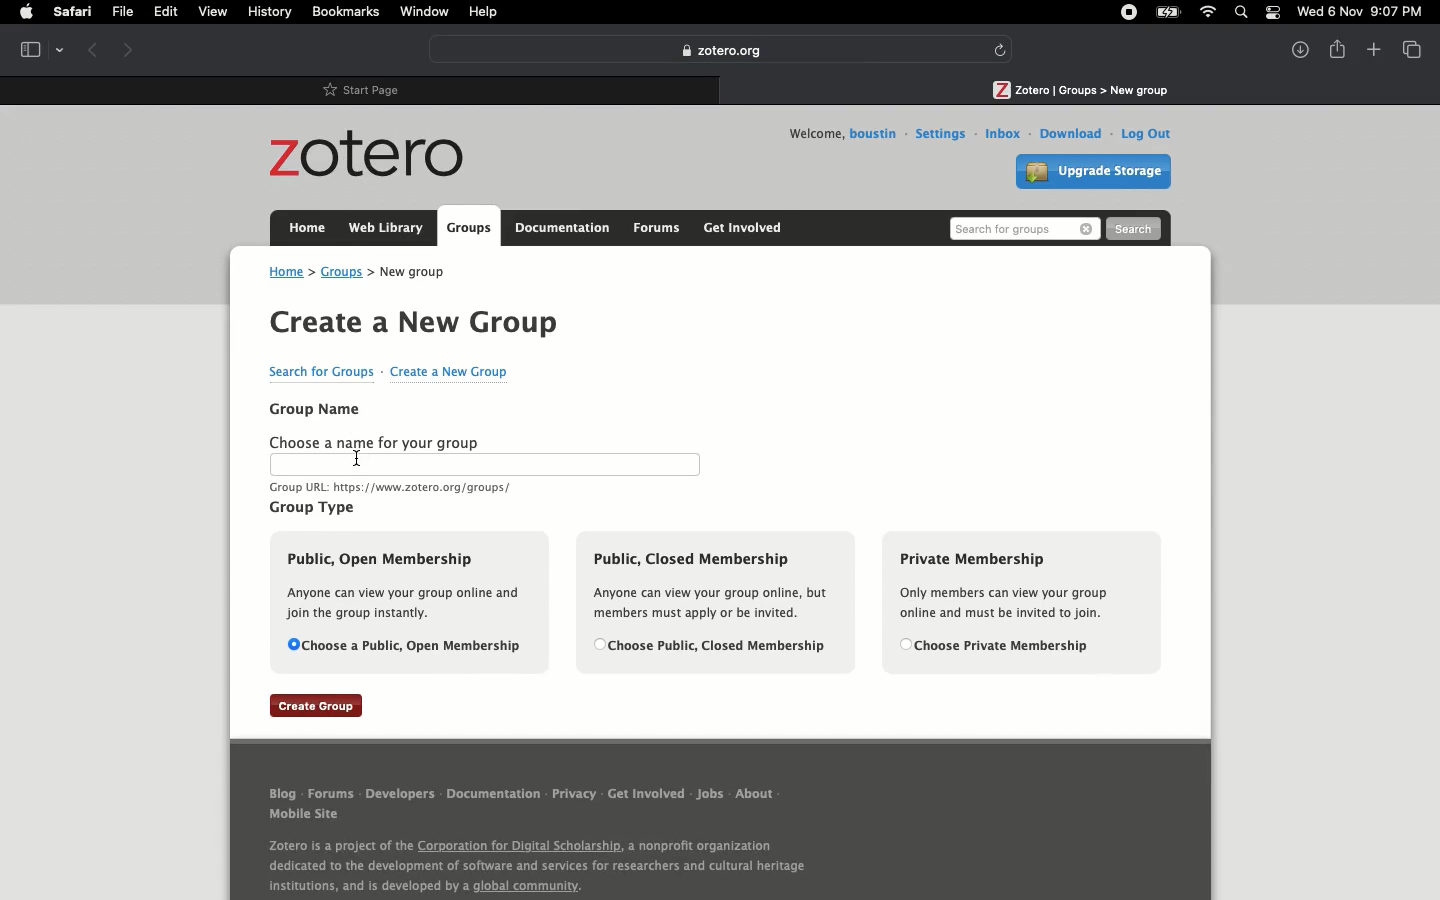  What do you see at coordinates (404, 793) in the screenshot?
I see `Developers` at bounding box center [404, 793].